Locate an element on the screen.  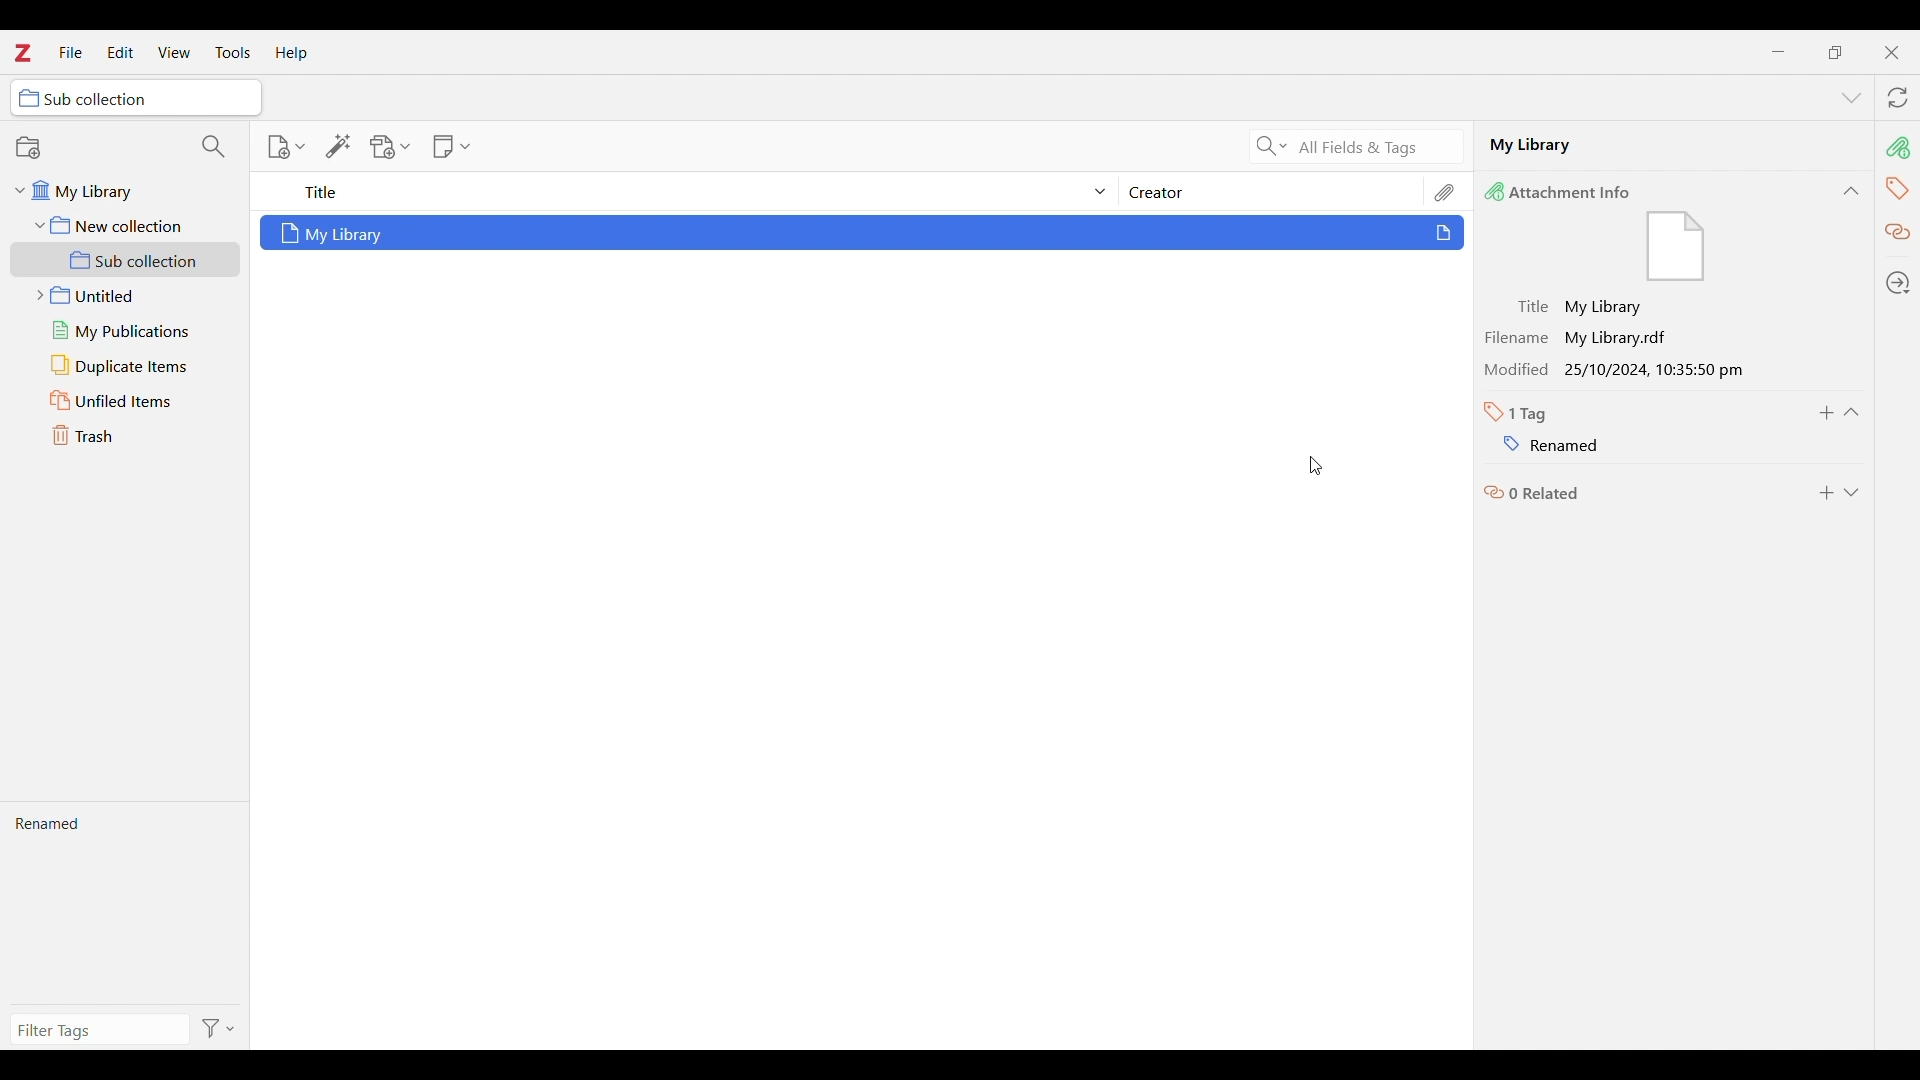
All fields and tags search criteria selected is located at coordinates (1375, 148).